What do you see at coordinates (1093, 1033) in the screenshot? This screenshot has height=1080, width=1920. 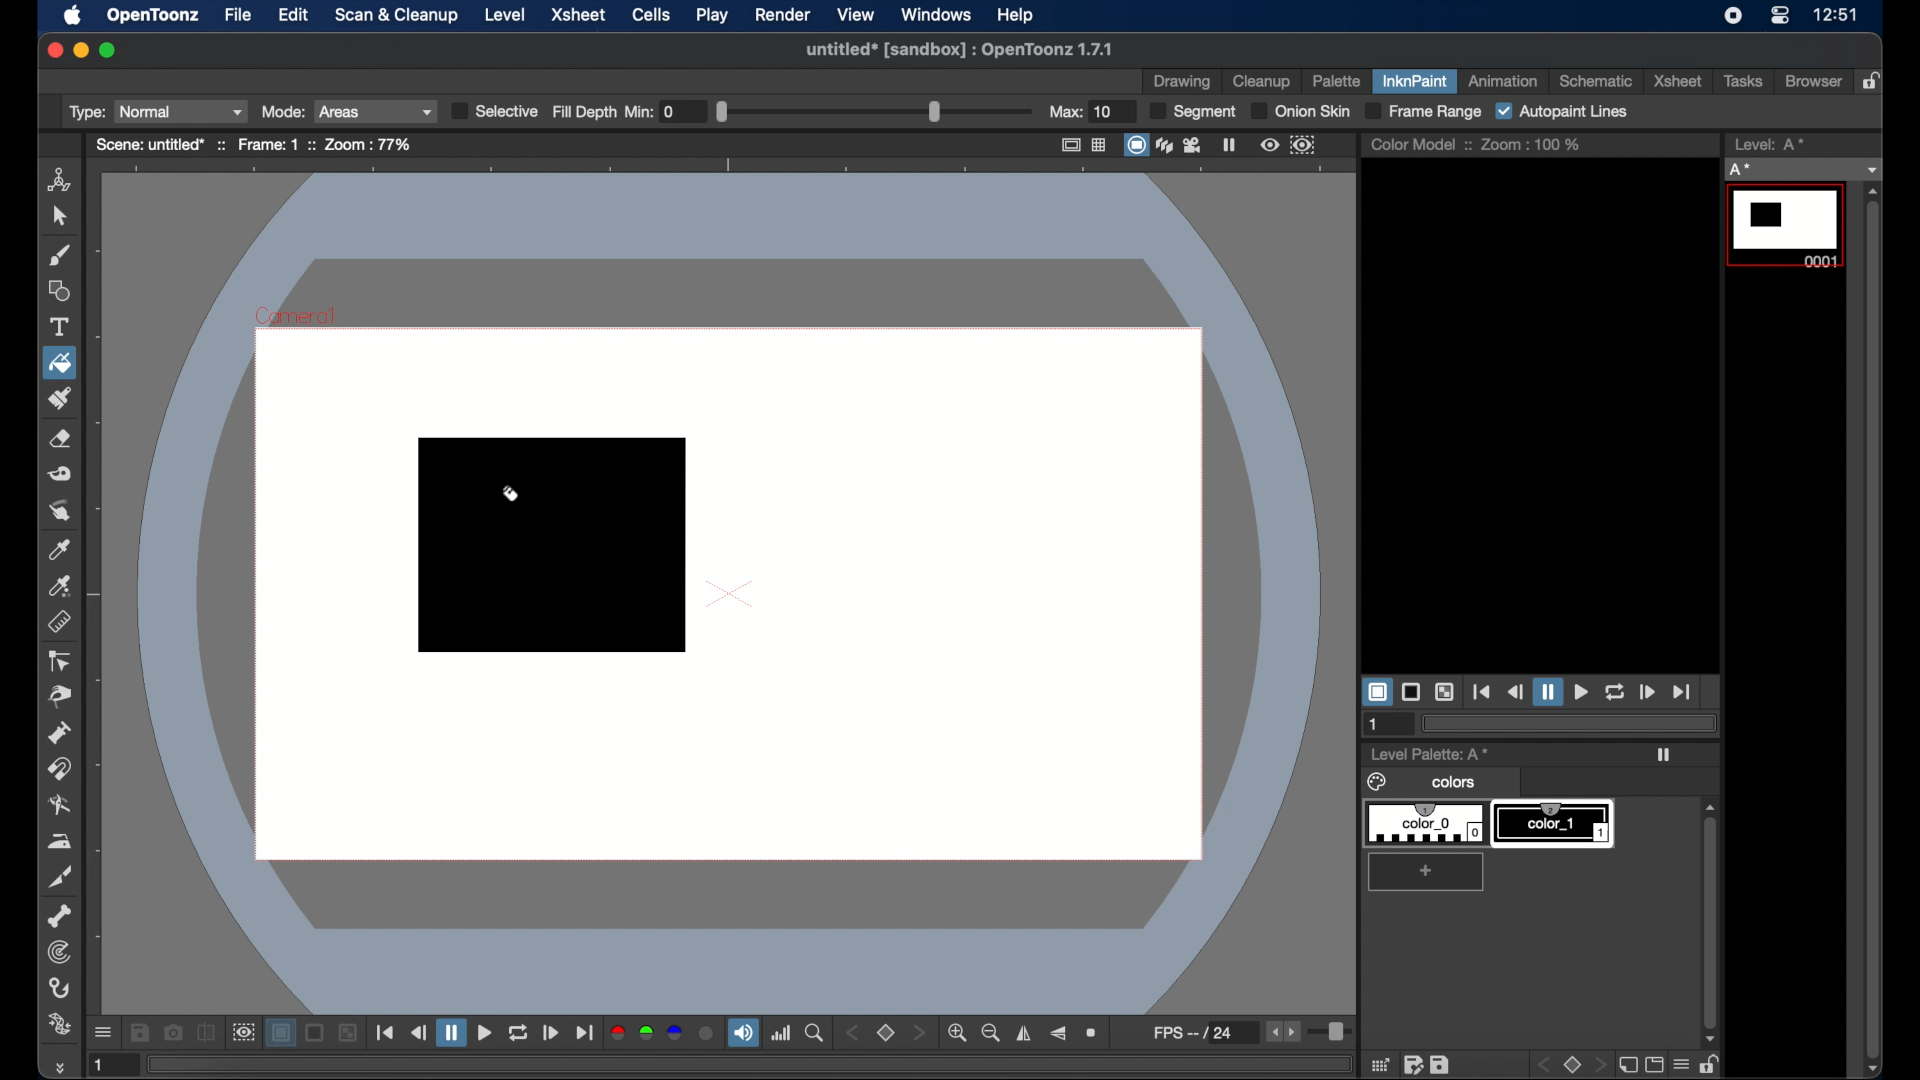 I see `reset view` at bounding box center [1093, 1033].